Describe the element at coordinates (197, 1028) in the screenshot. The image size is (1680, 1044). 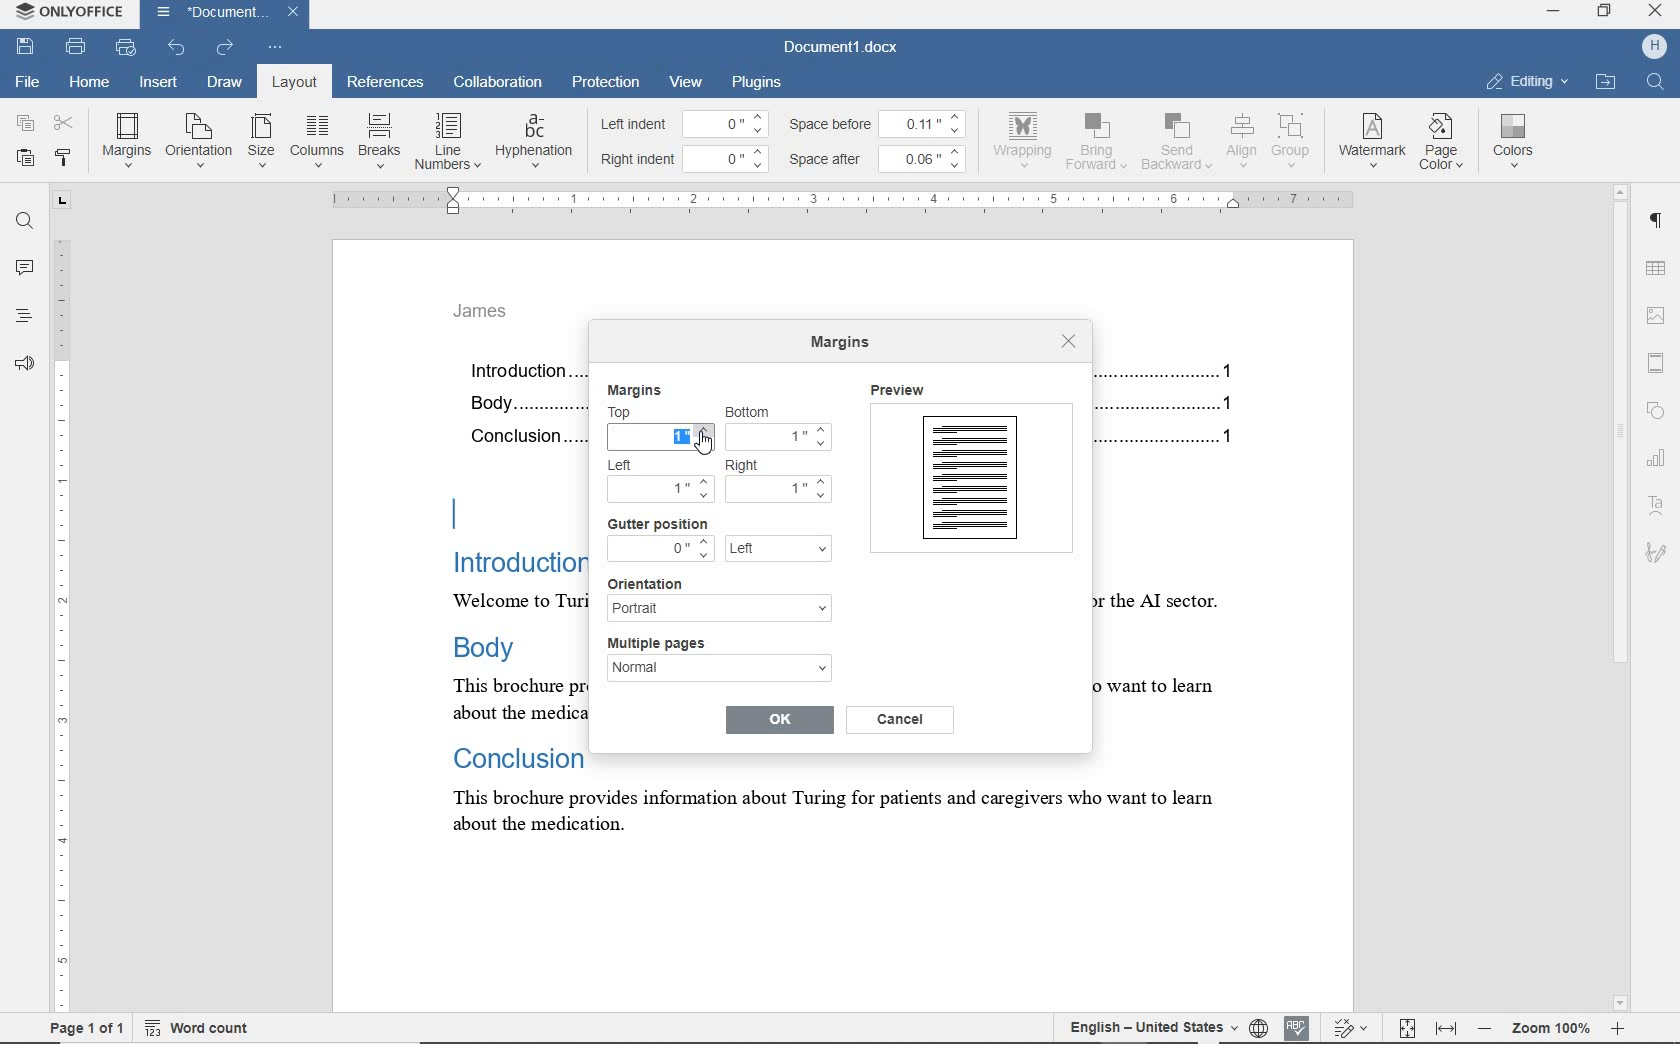
I see `word count` at that location.